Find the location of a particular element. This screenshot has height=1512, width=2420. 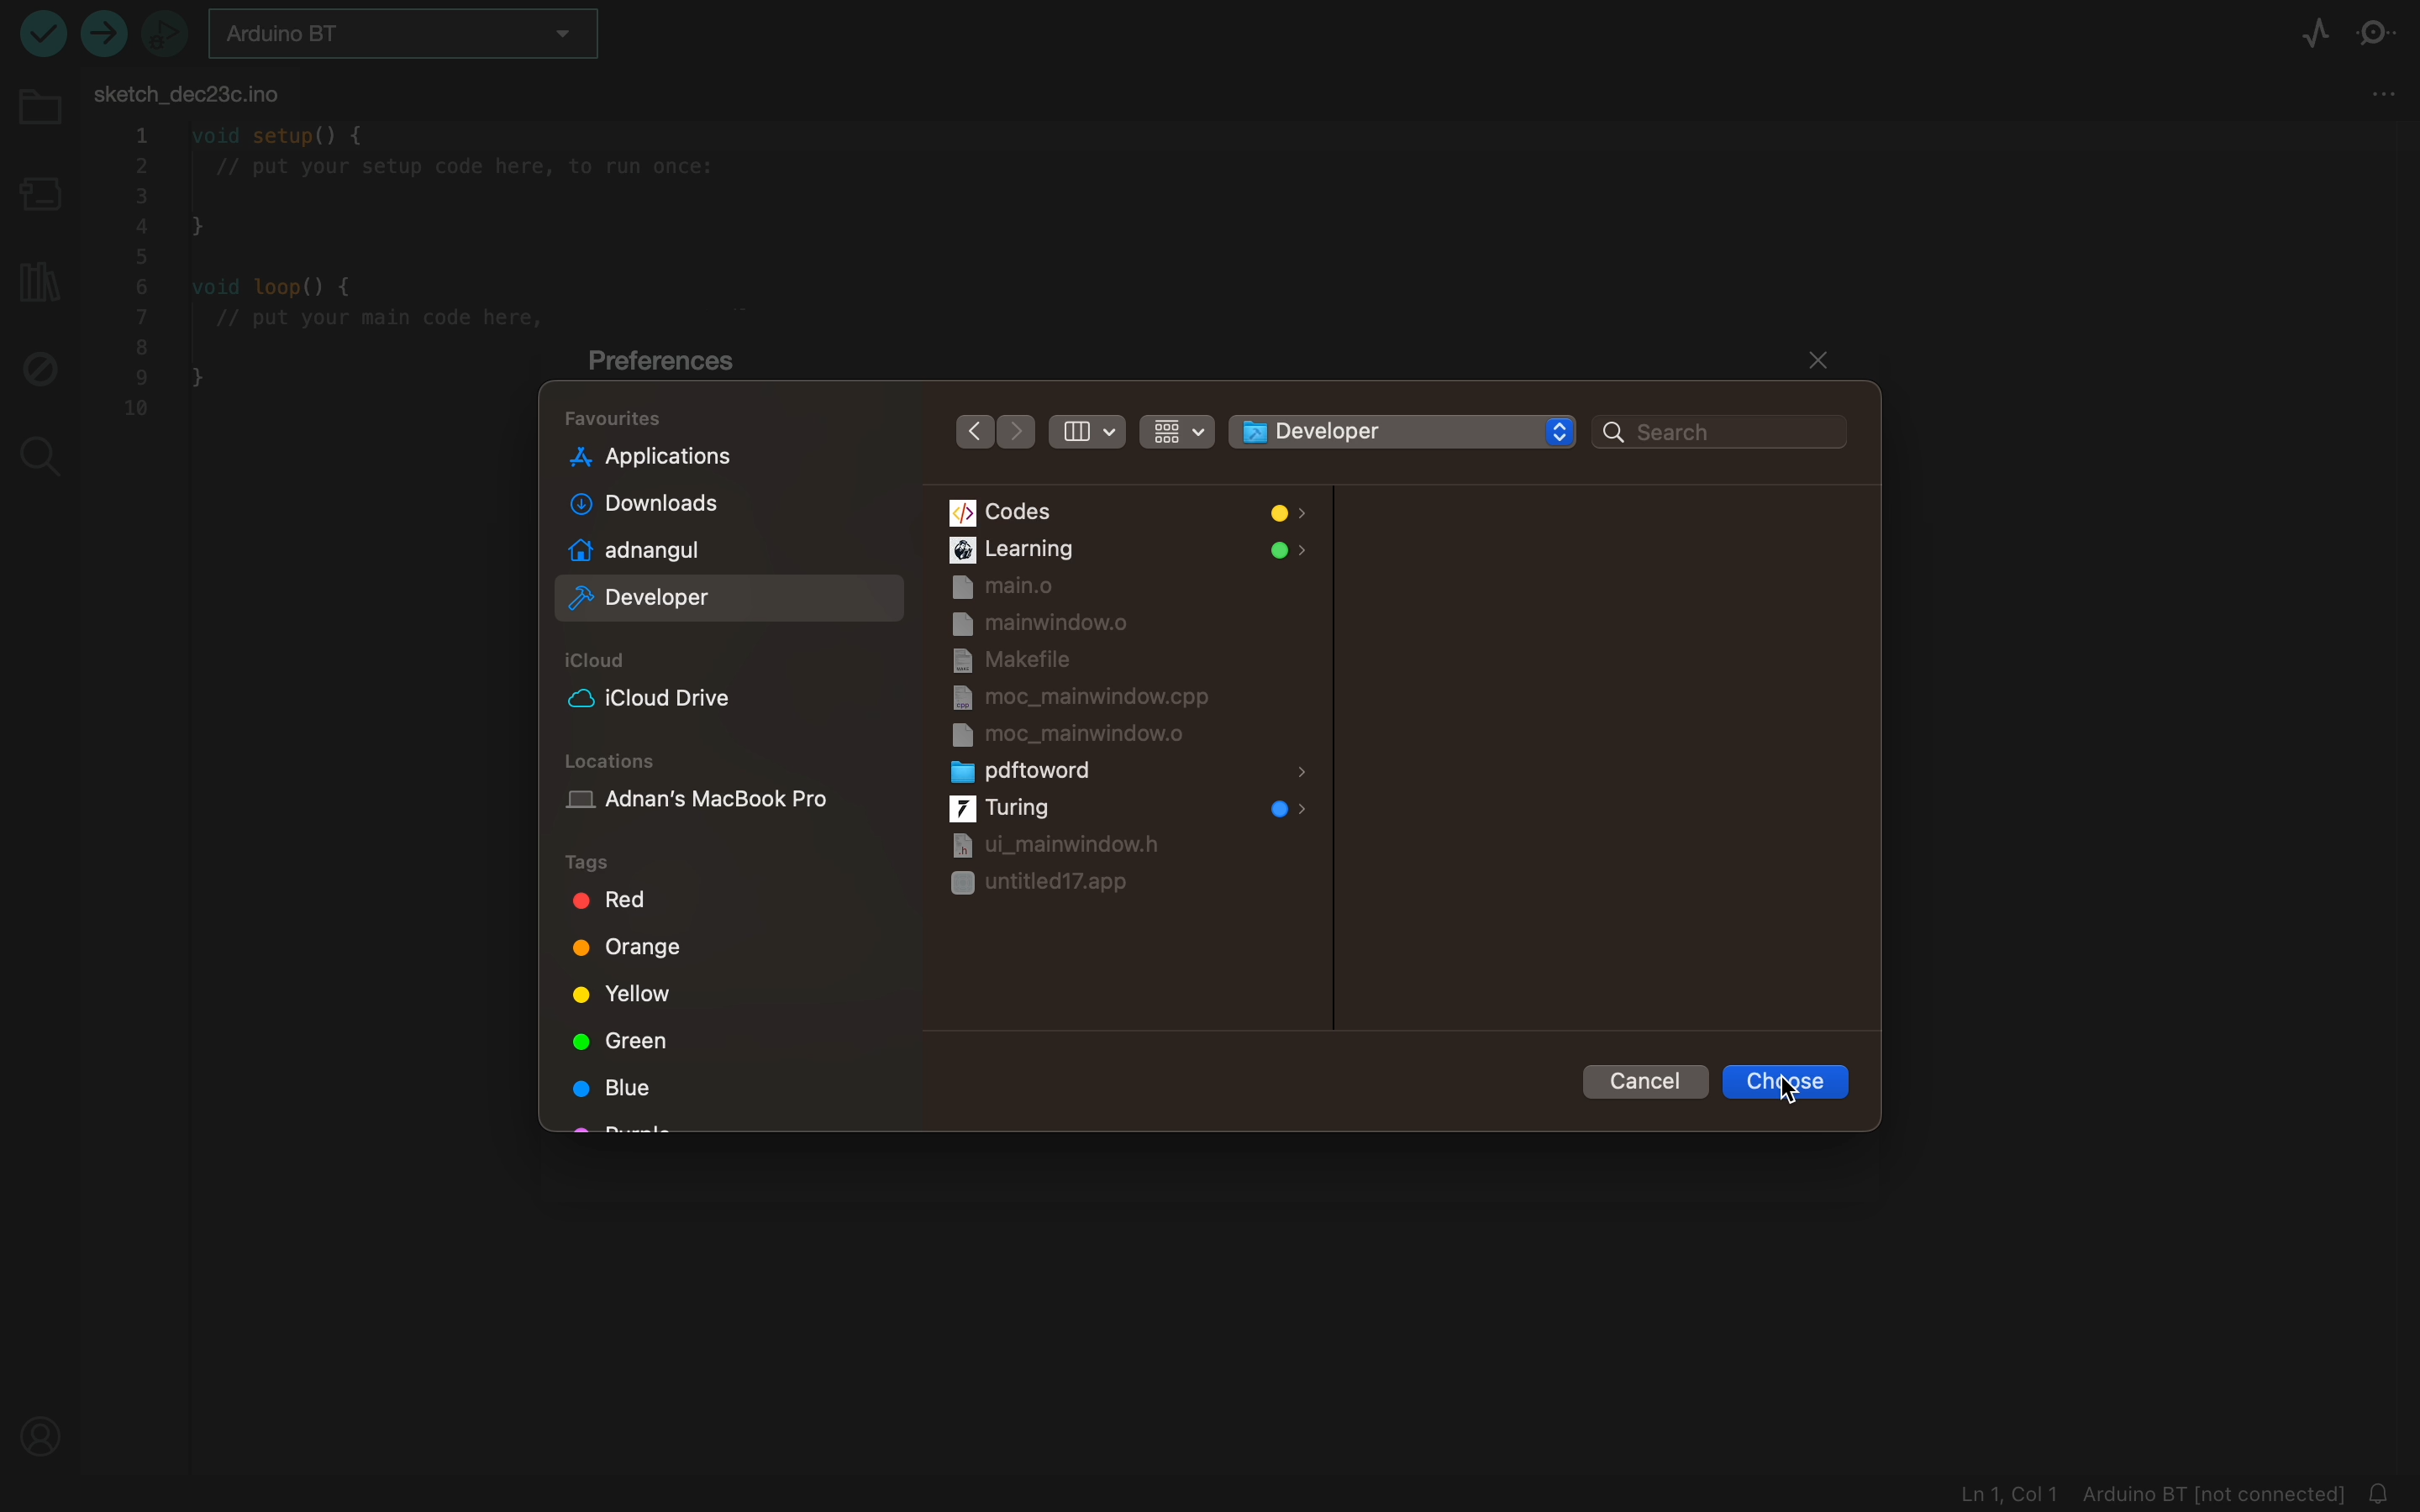

red is located at coordinates (609, 903).